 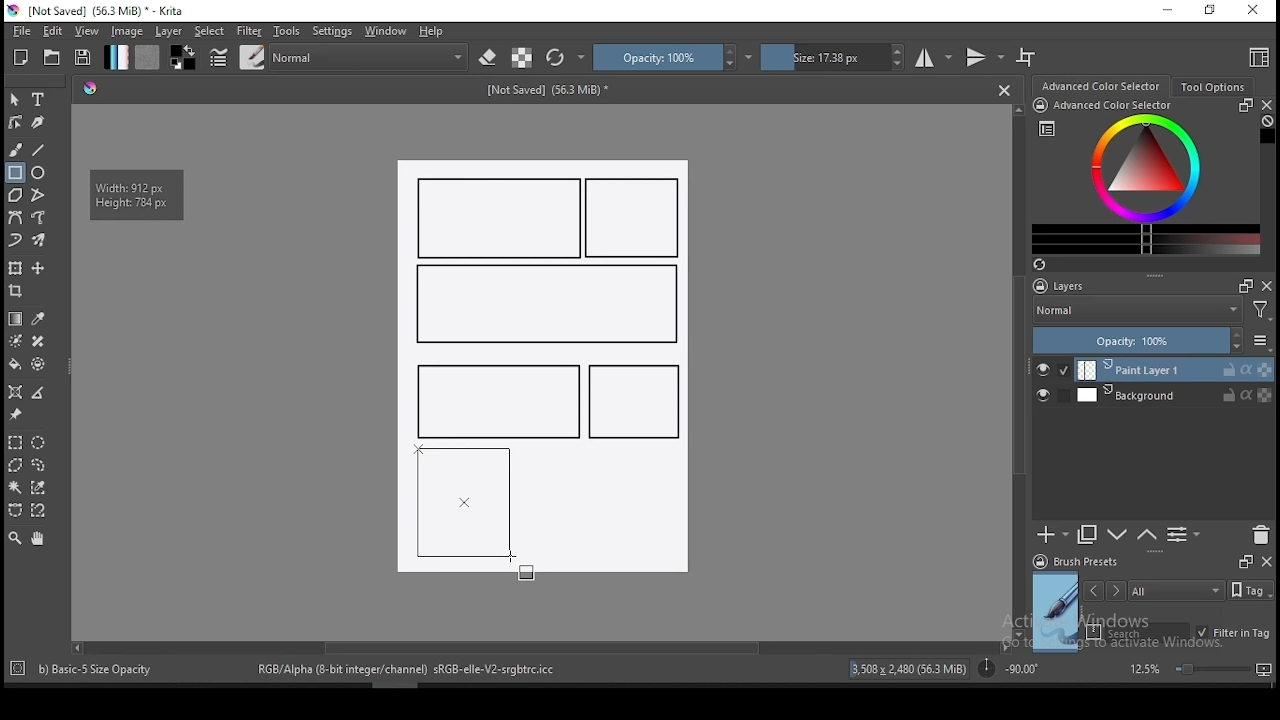 What do you see at coordinates (38, 341) in the screenshot?
I see `smart patch tool` at bounding box center [38, 341].